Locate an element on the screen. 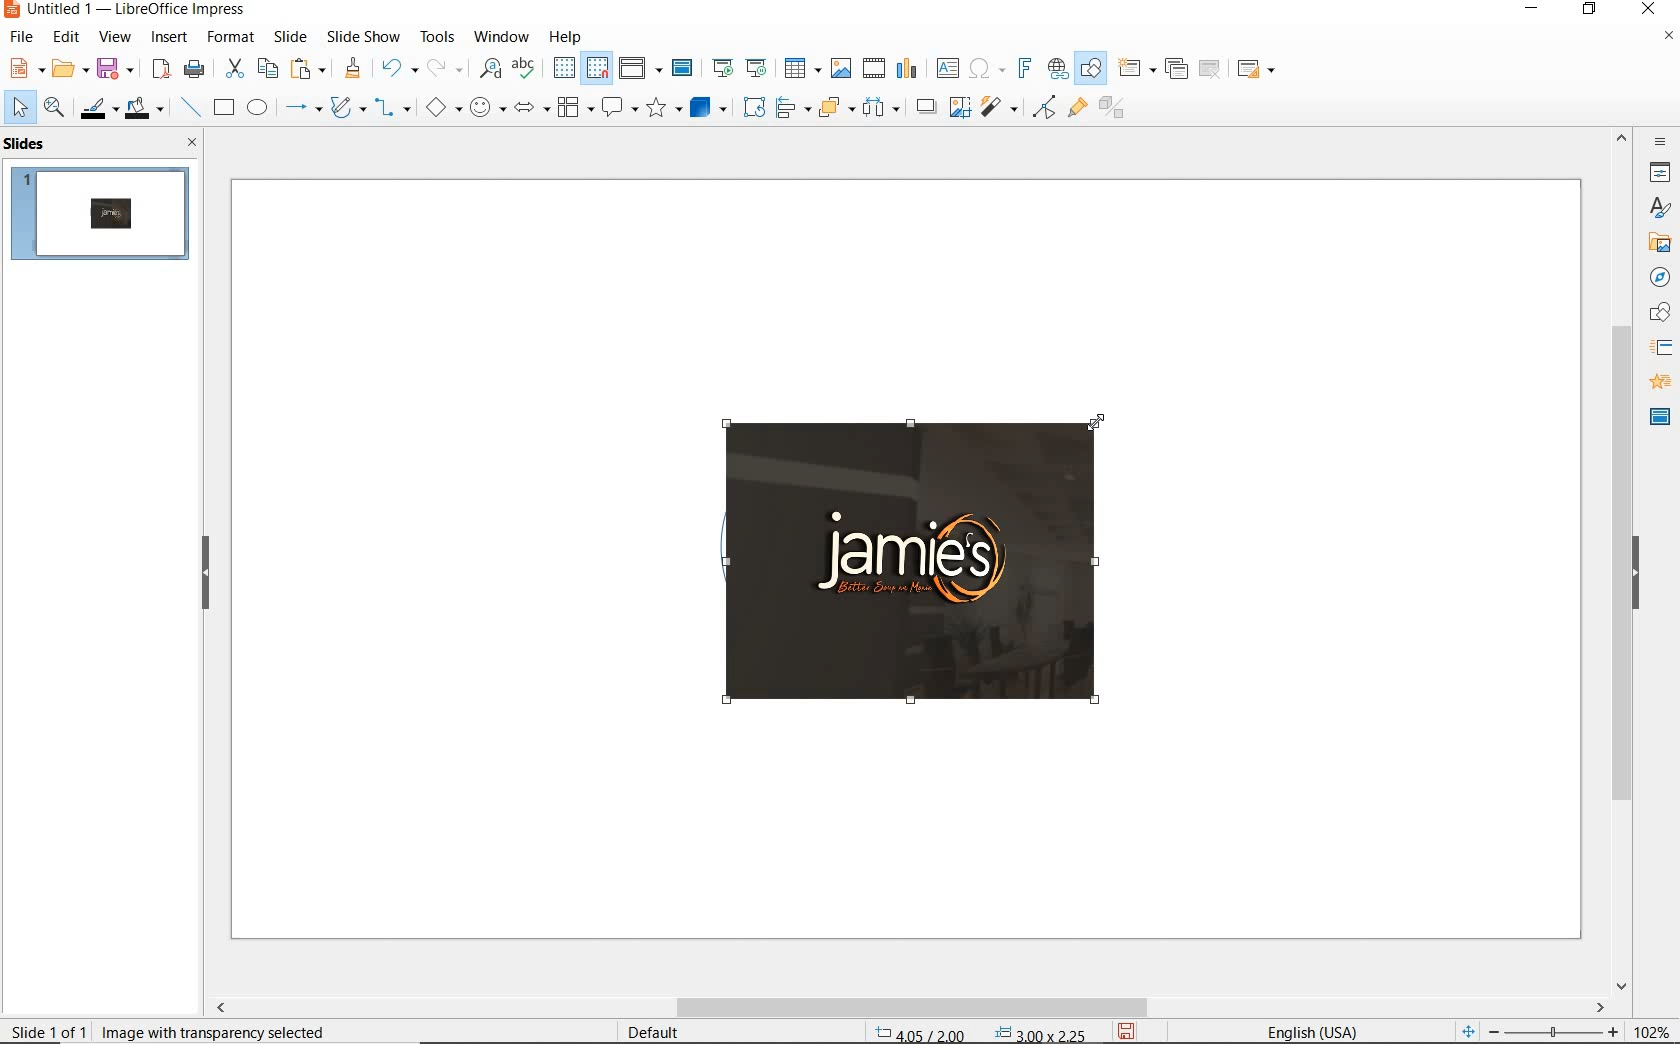  new is located at coordinates (24, 67).